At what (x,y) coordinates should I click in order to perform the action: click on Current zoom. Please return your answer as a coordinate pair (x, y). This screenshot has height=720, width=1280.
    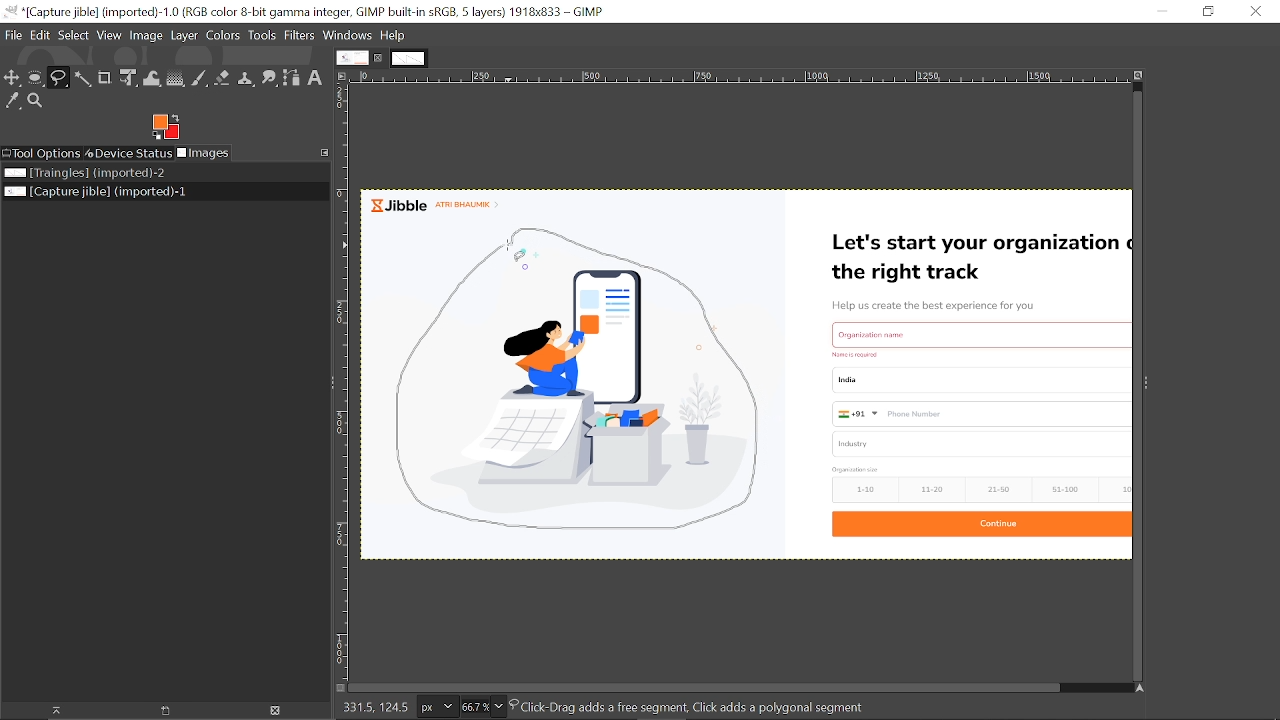
    Looking at the image, I should click on (473, 707).